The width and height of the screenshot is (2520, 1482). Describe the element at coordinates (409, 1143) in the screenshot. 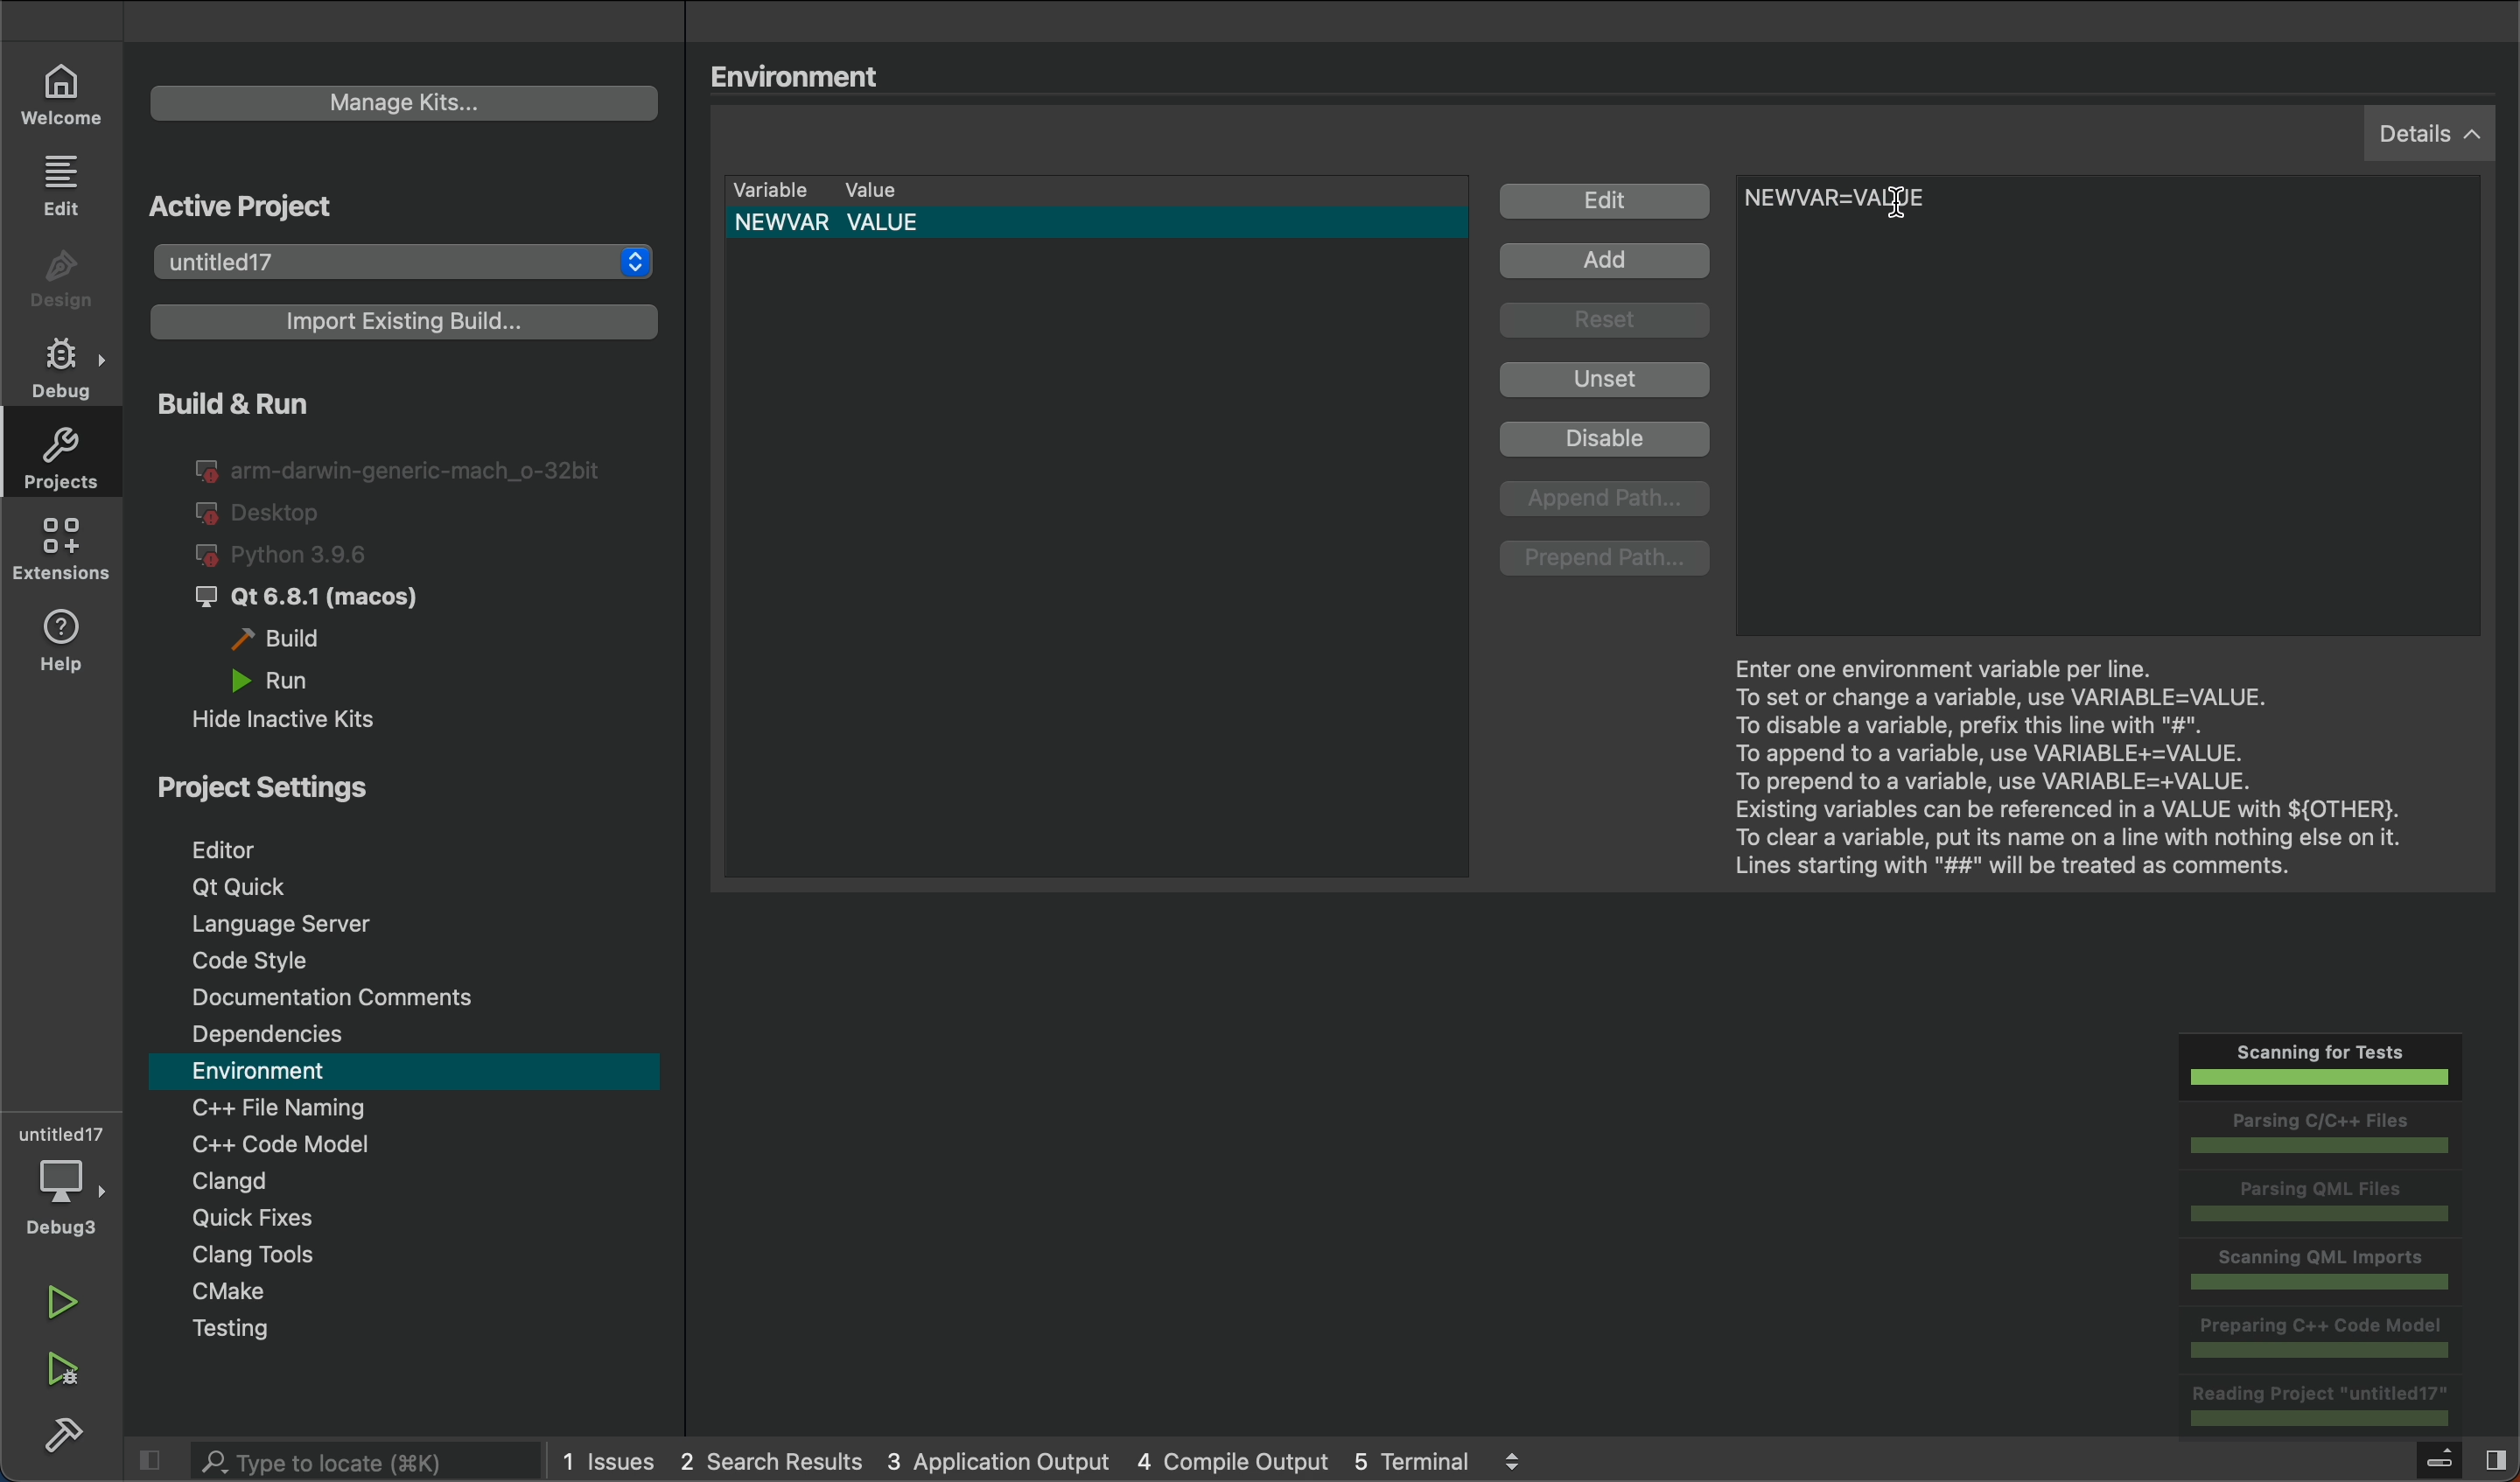

I see `code modal` at that location.